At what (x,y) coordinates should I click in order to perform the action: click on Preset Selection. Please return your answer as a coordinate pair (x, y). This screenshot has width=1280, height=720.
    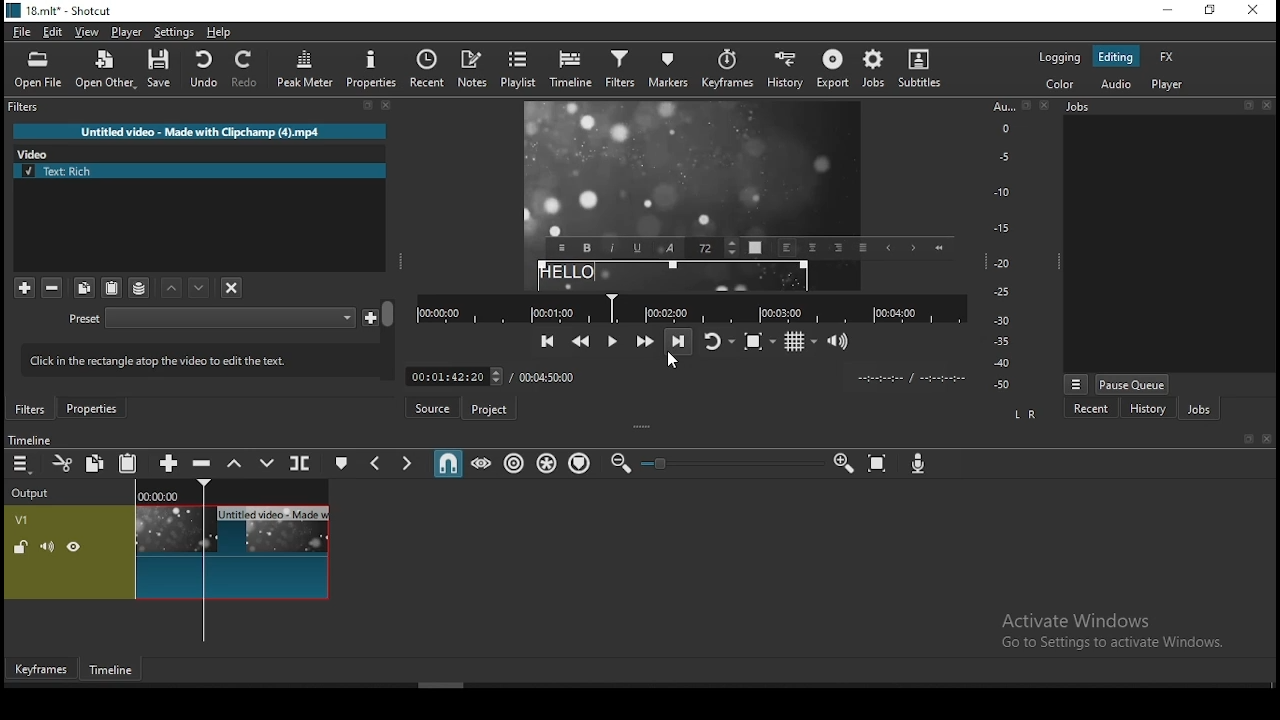
    Looking at the image, I should click on (230, 318).